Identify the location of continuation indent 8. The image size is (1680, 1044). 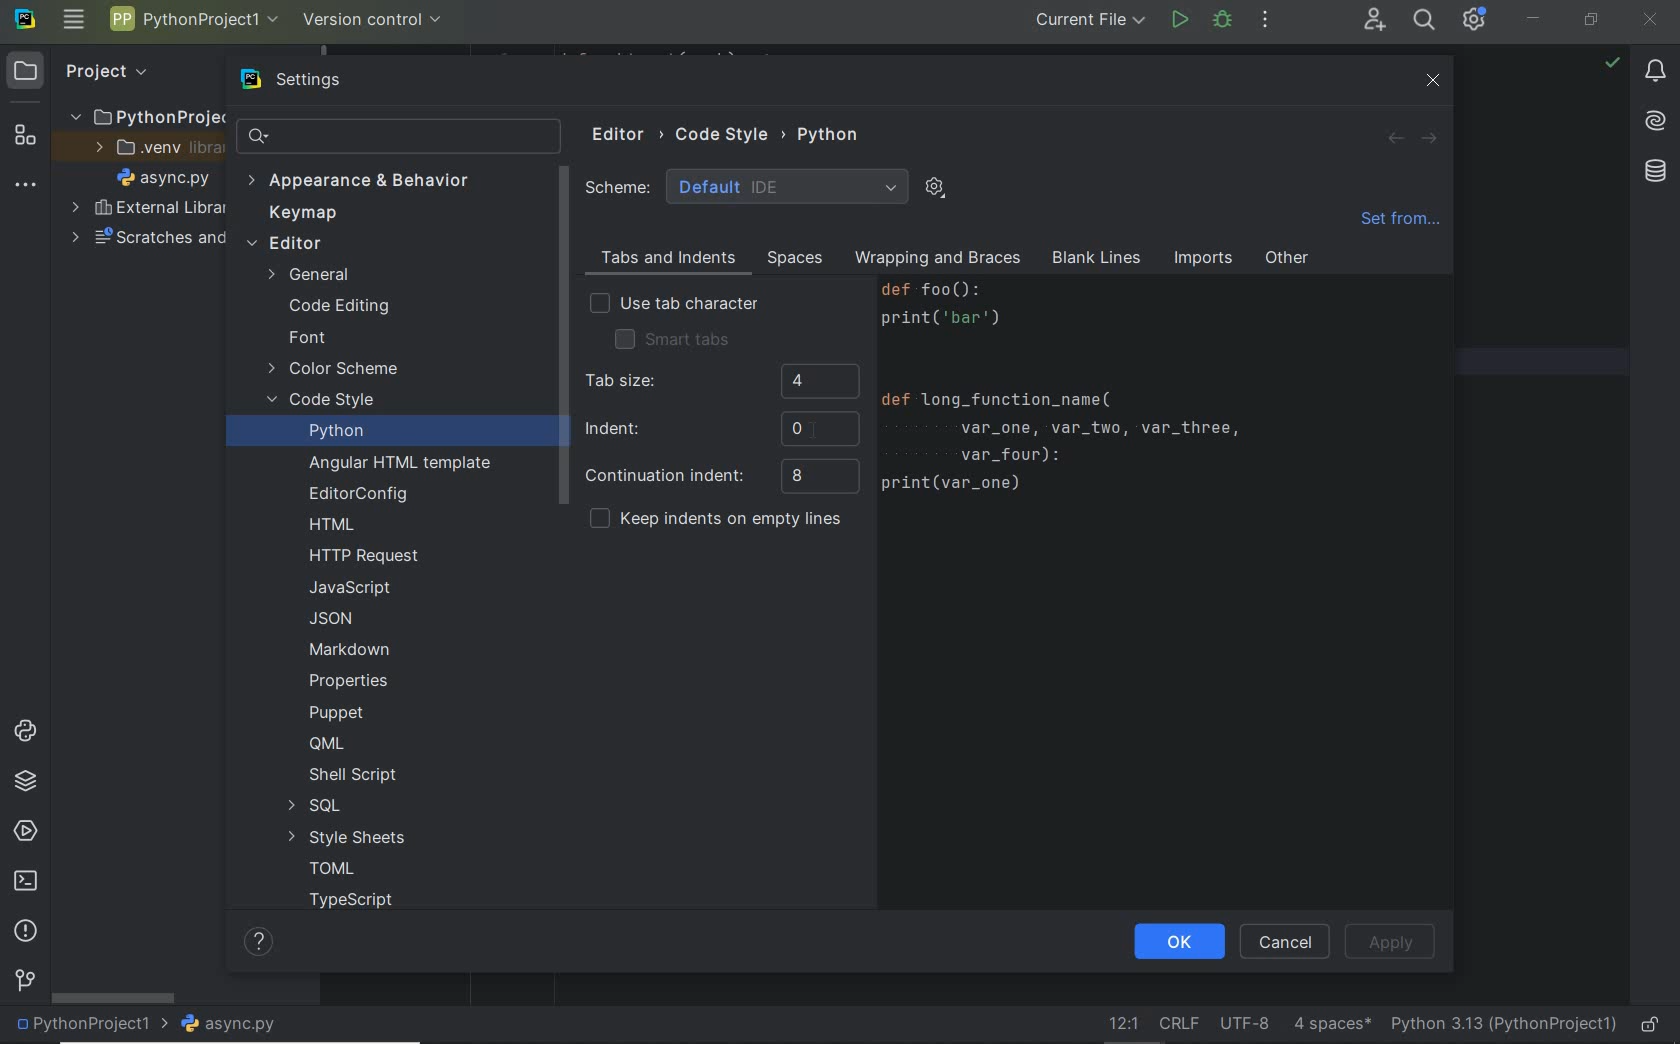
(721, 477).